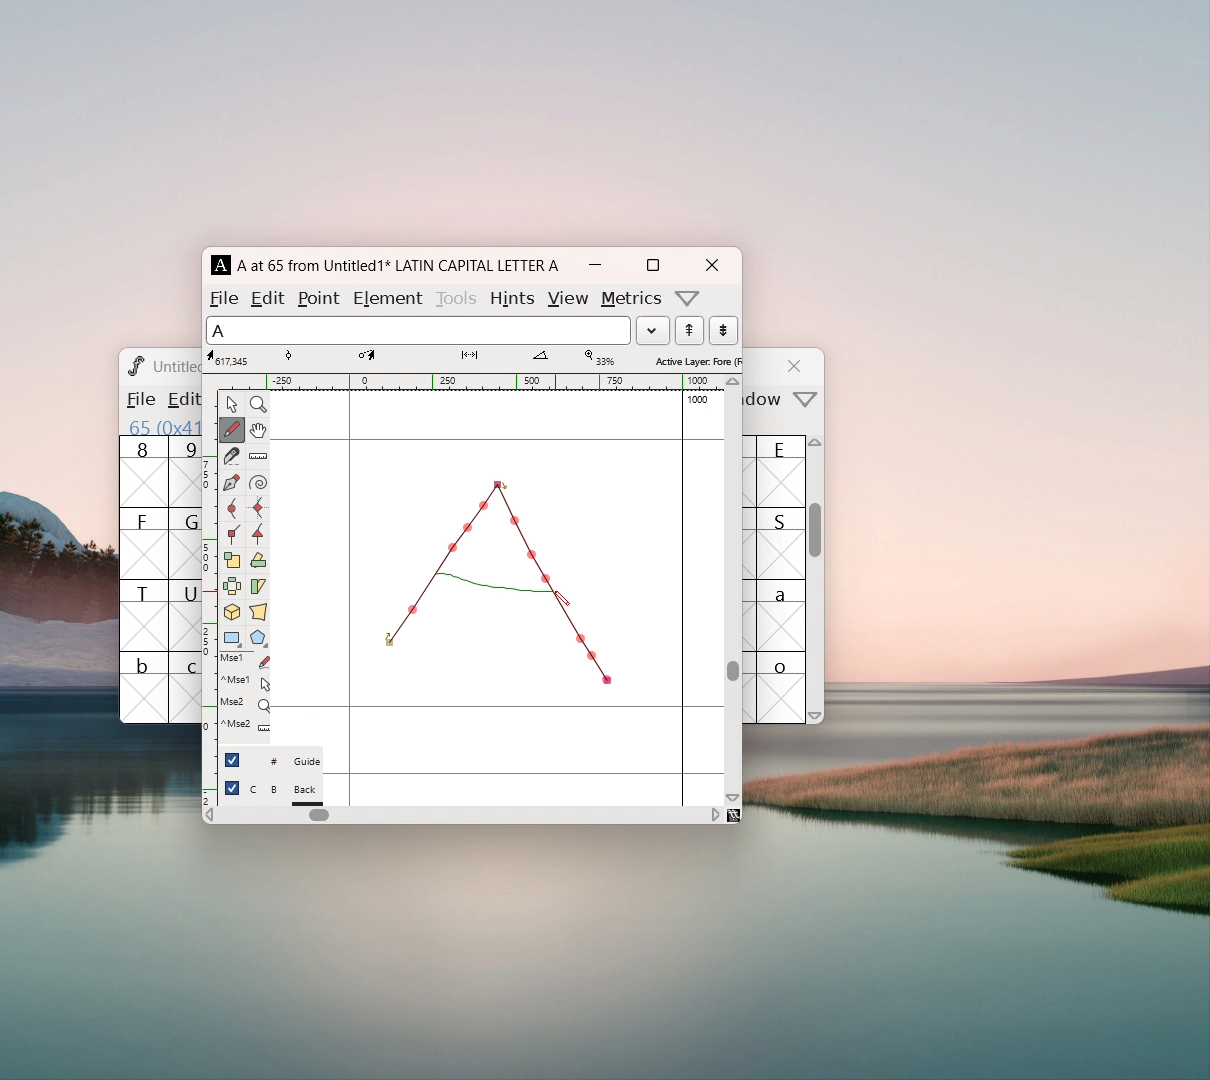 The width and height of the screenshot is (1210, 1080). Describe the element at coordinates (783, 687) in the screenshot. I see `o` at that location.